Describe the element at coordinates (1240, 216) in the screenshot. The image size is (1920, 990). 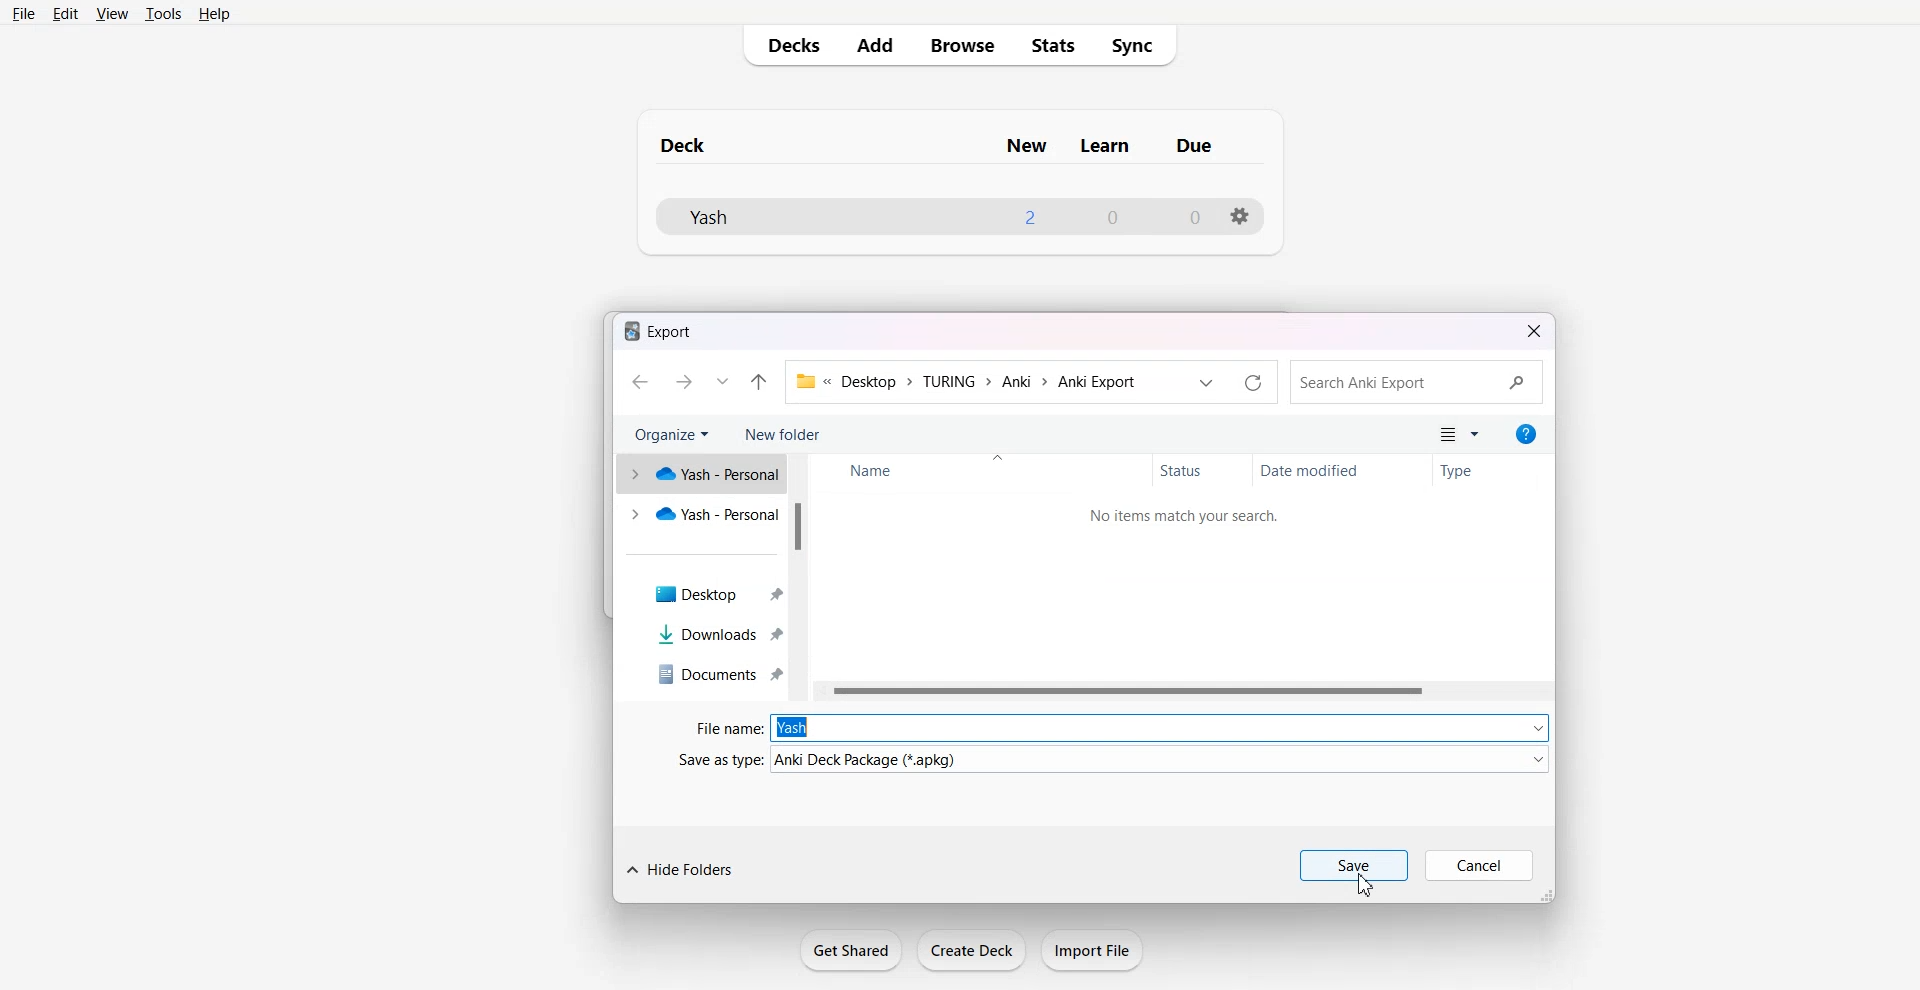
I see `options` at that location.